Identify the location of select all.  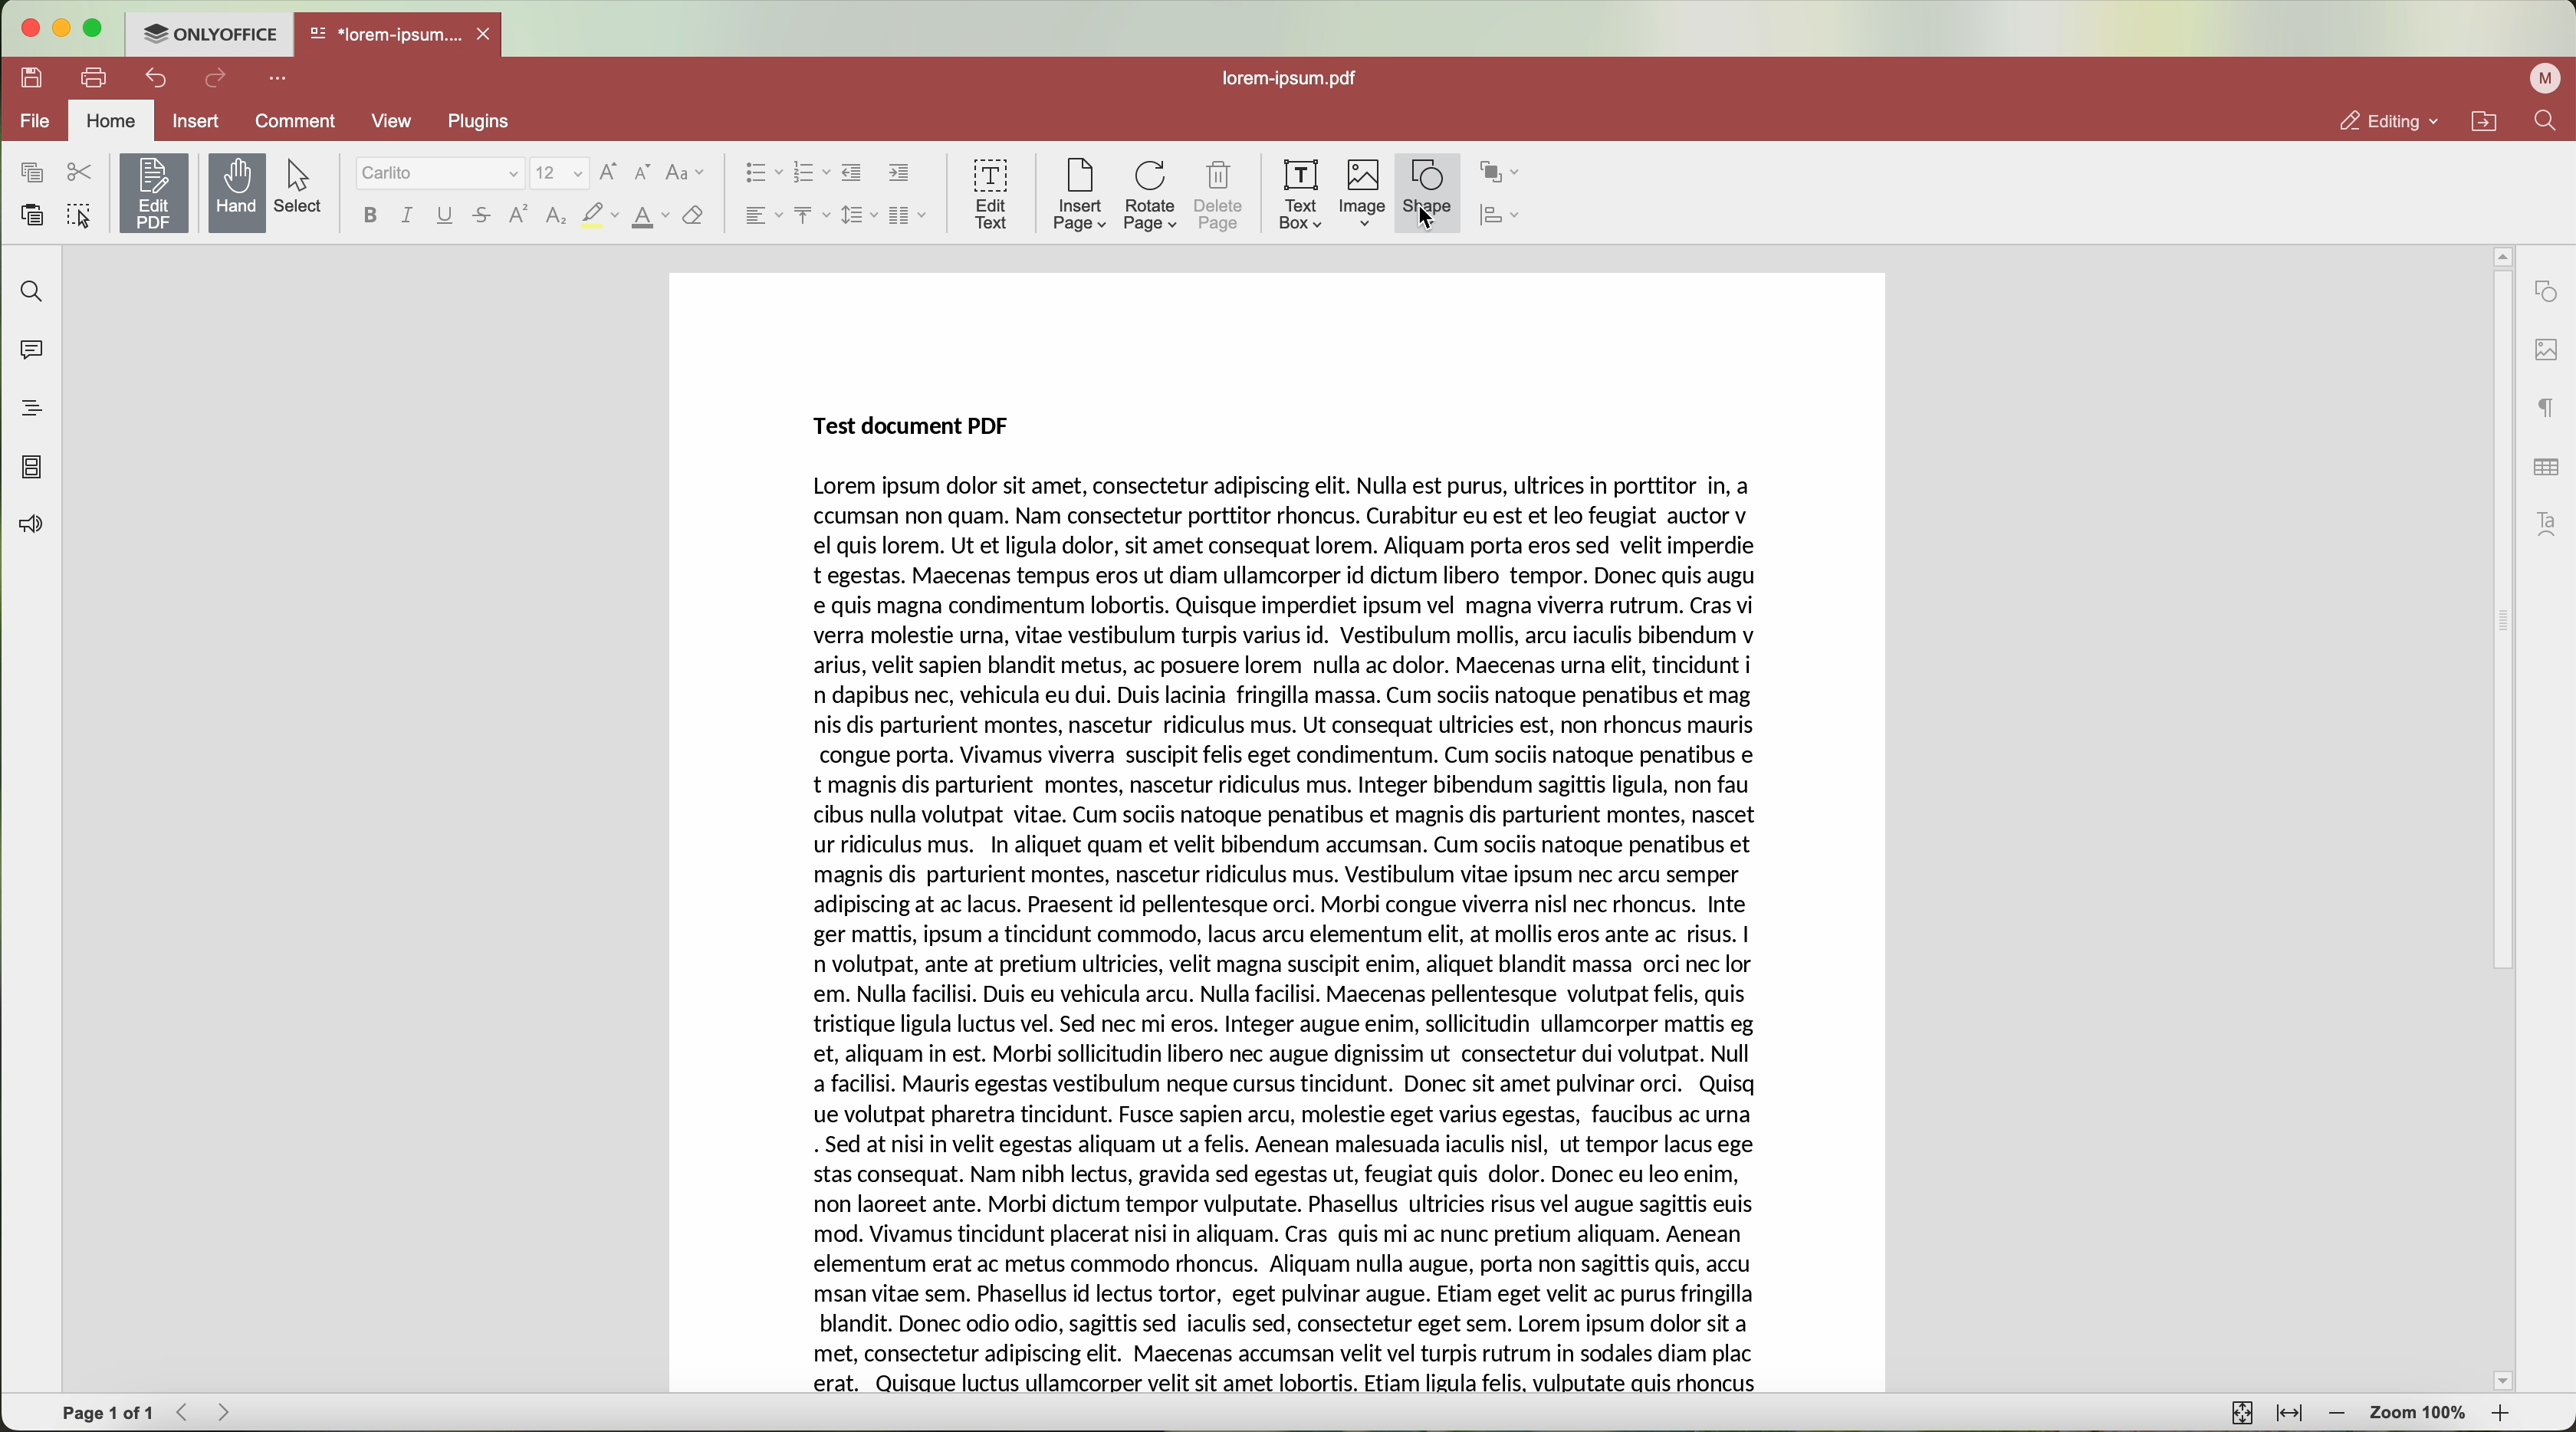
(82, 219).